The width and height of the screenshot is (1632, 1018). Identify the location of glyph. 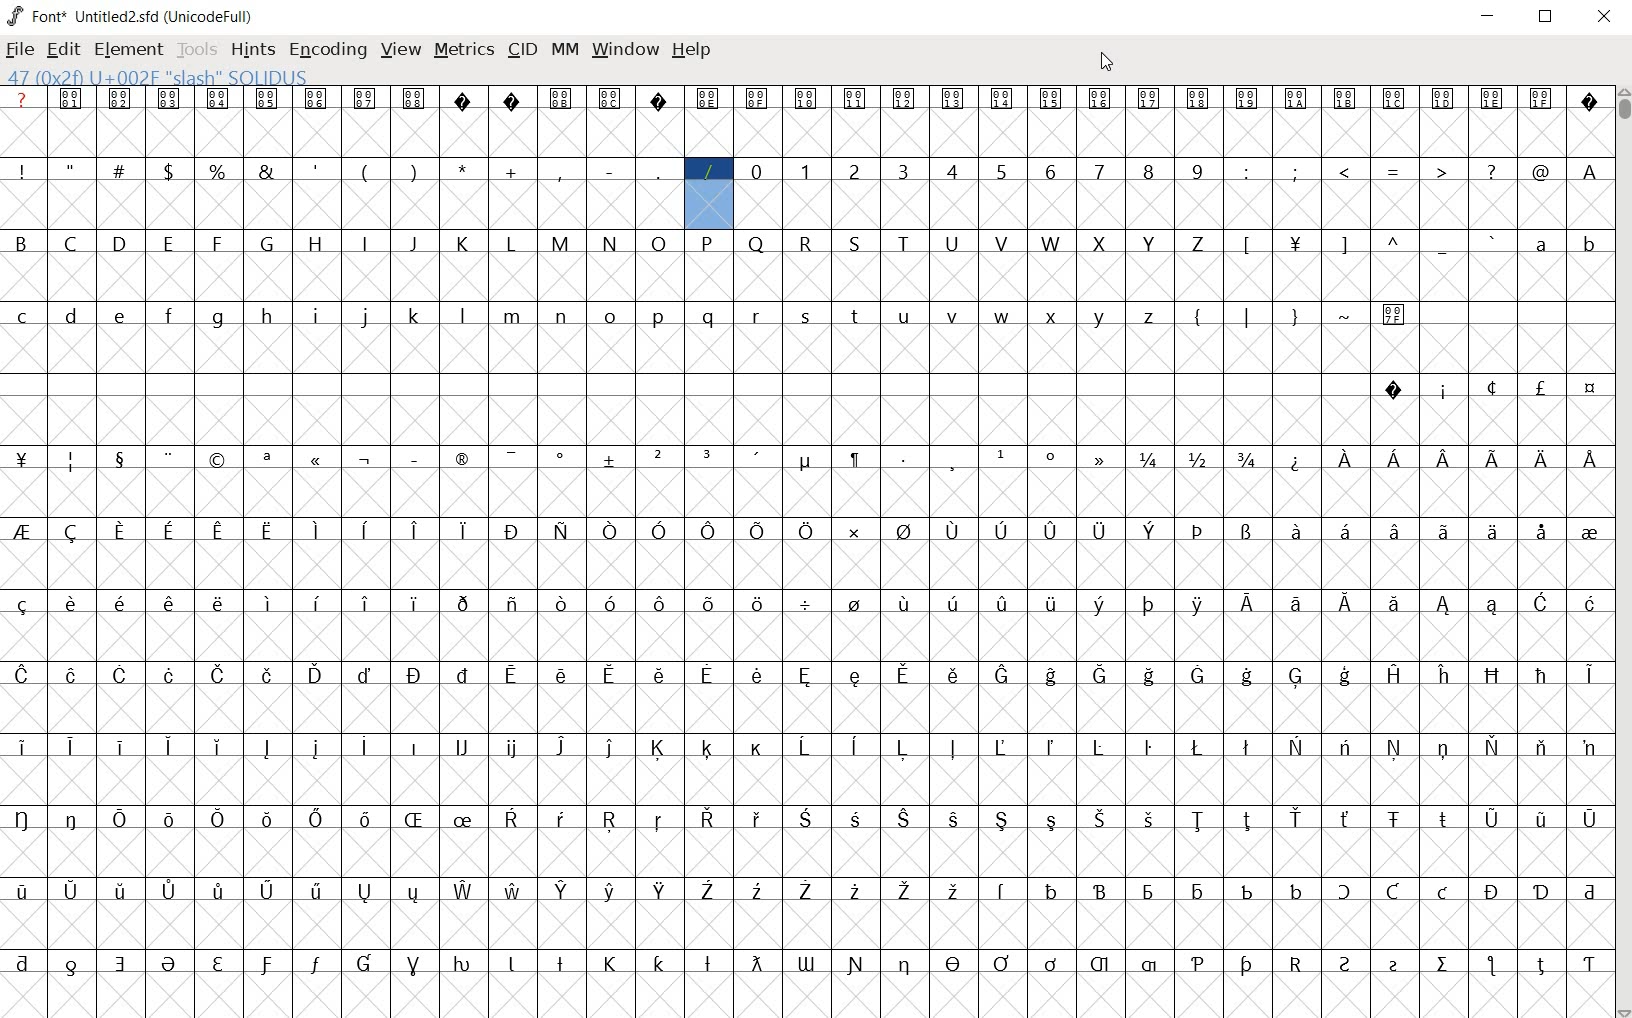
(366, 461).